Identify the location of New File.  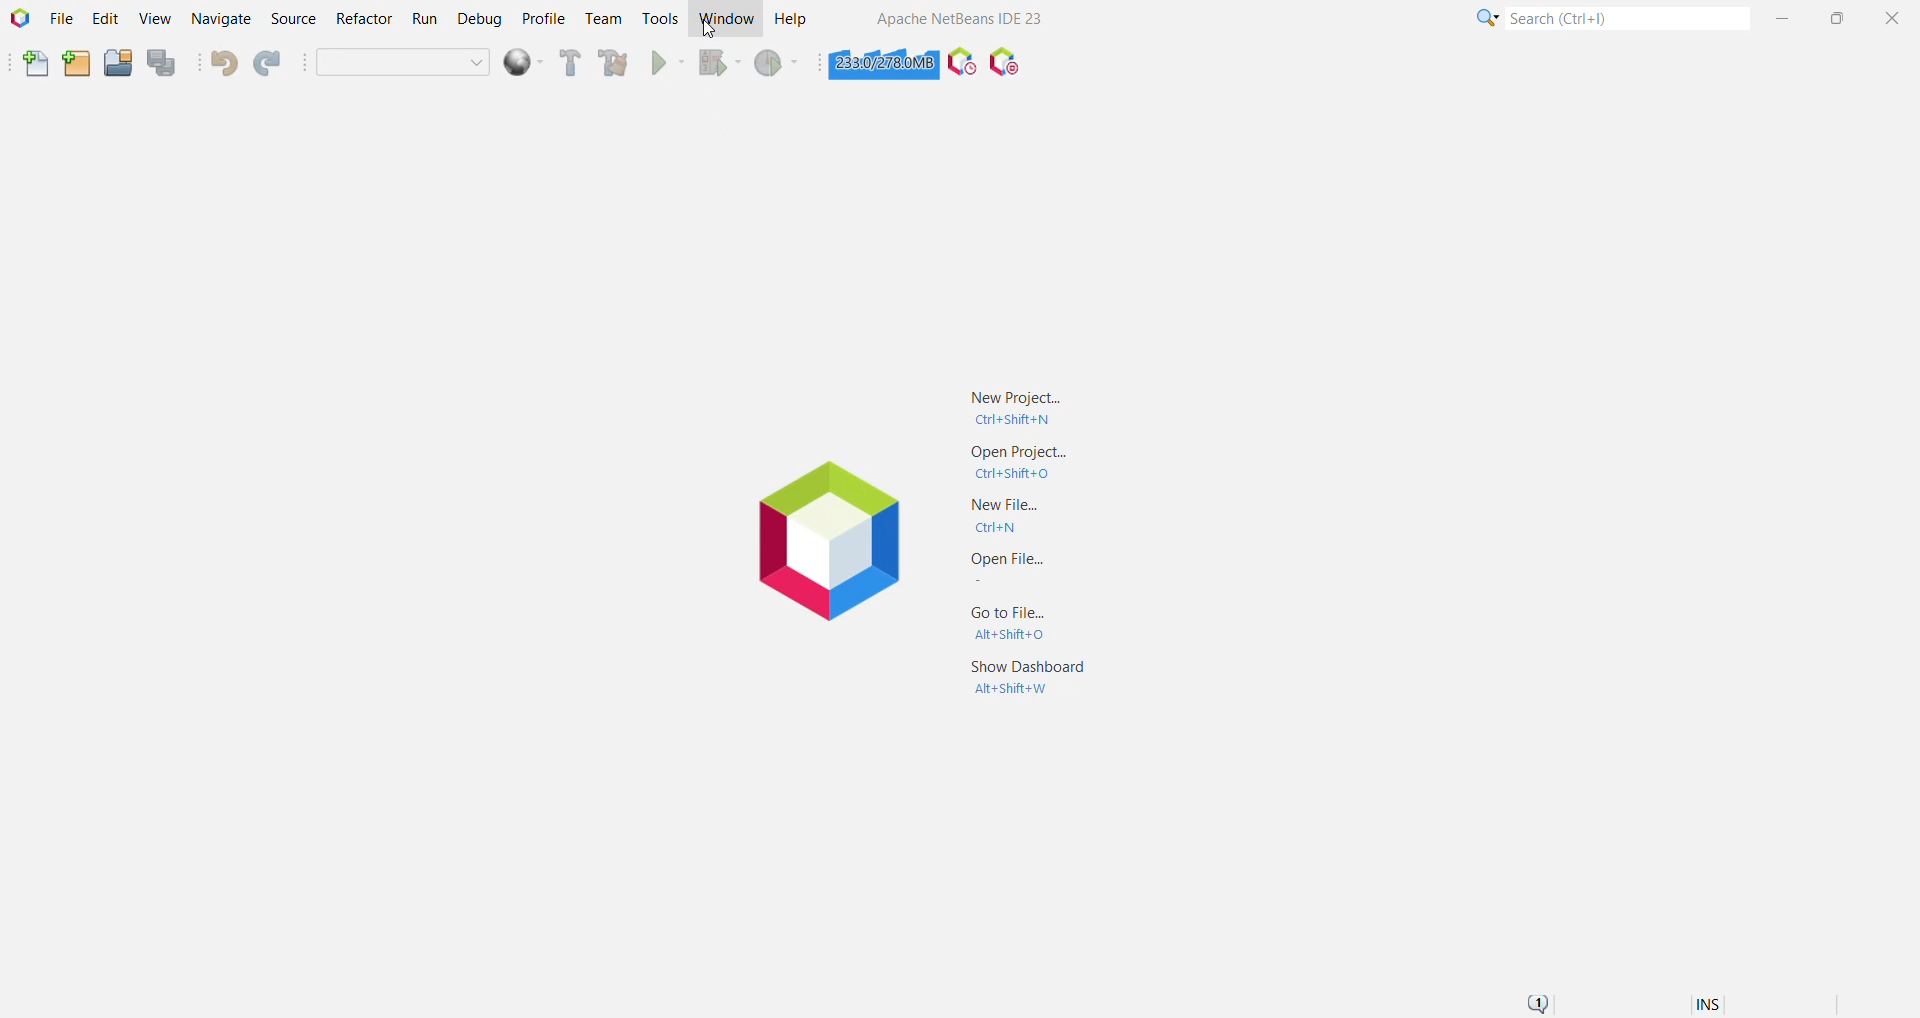
(1023, 513).